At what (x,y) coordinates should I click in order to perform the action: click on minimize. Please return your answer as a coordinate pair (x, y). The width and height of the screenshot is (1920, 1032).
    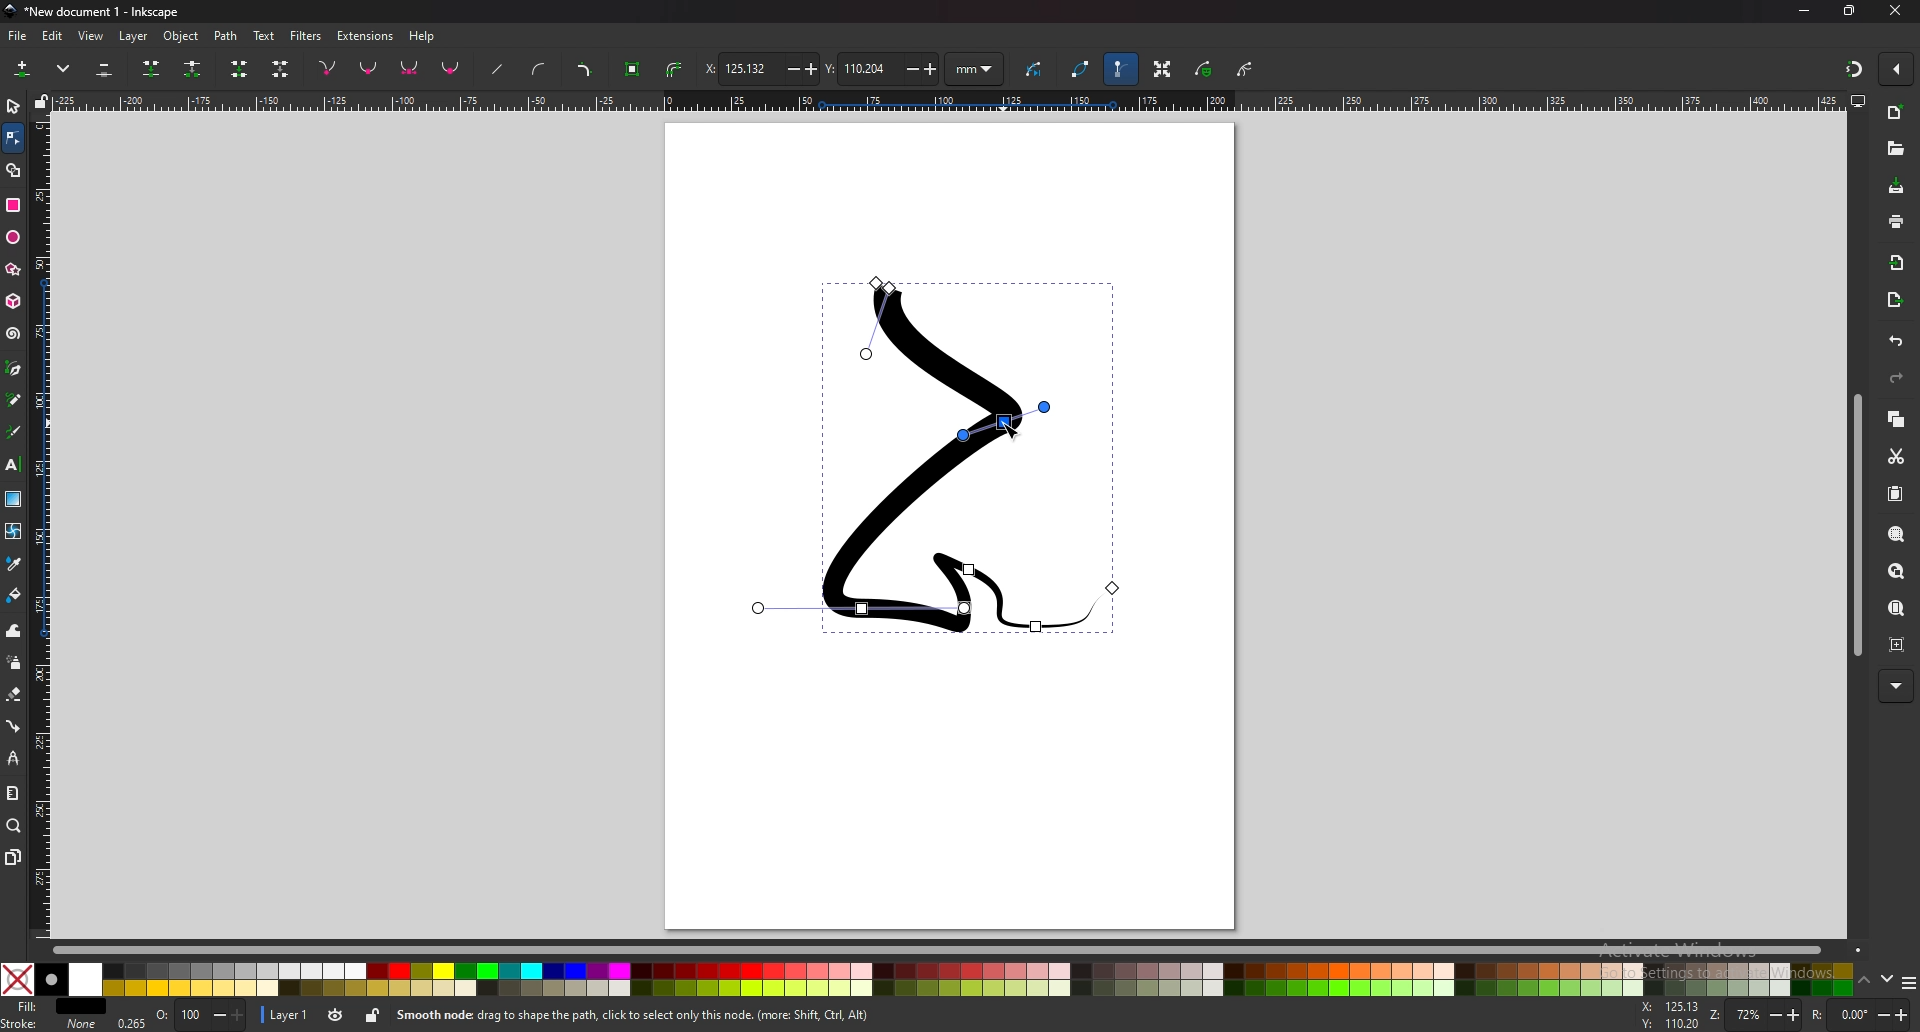
    Looking at the image, I should click on (1803, 9).